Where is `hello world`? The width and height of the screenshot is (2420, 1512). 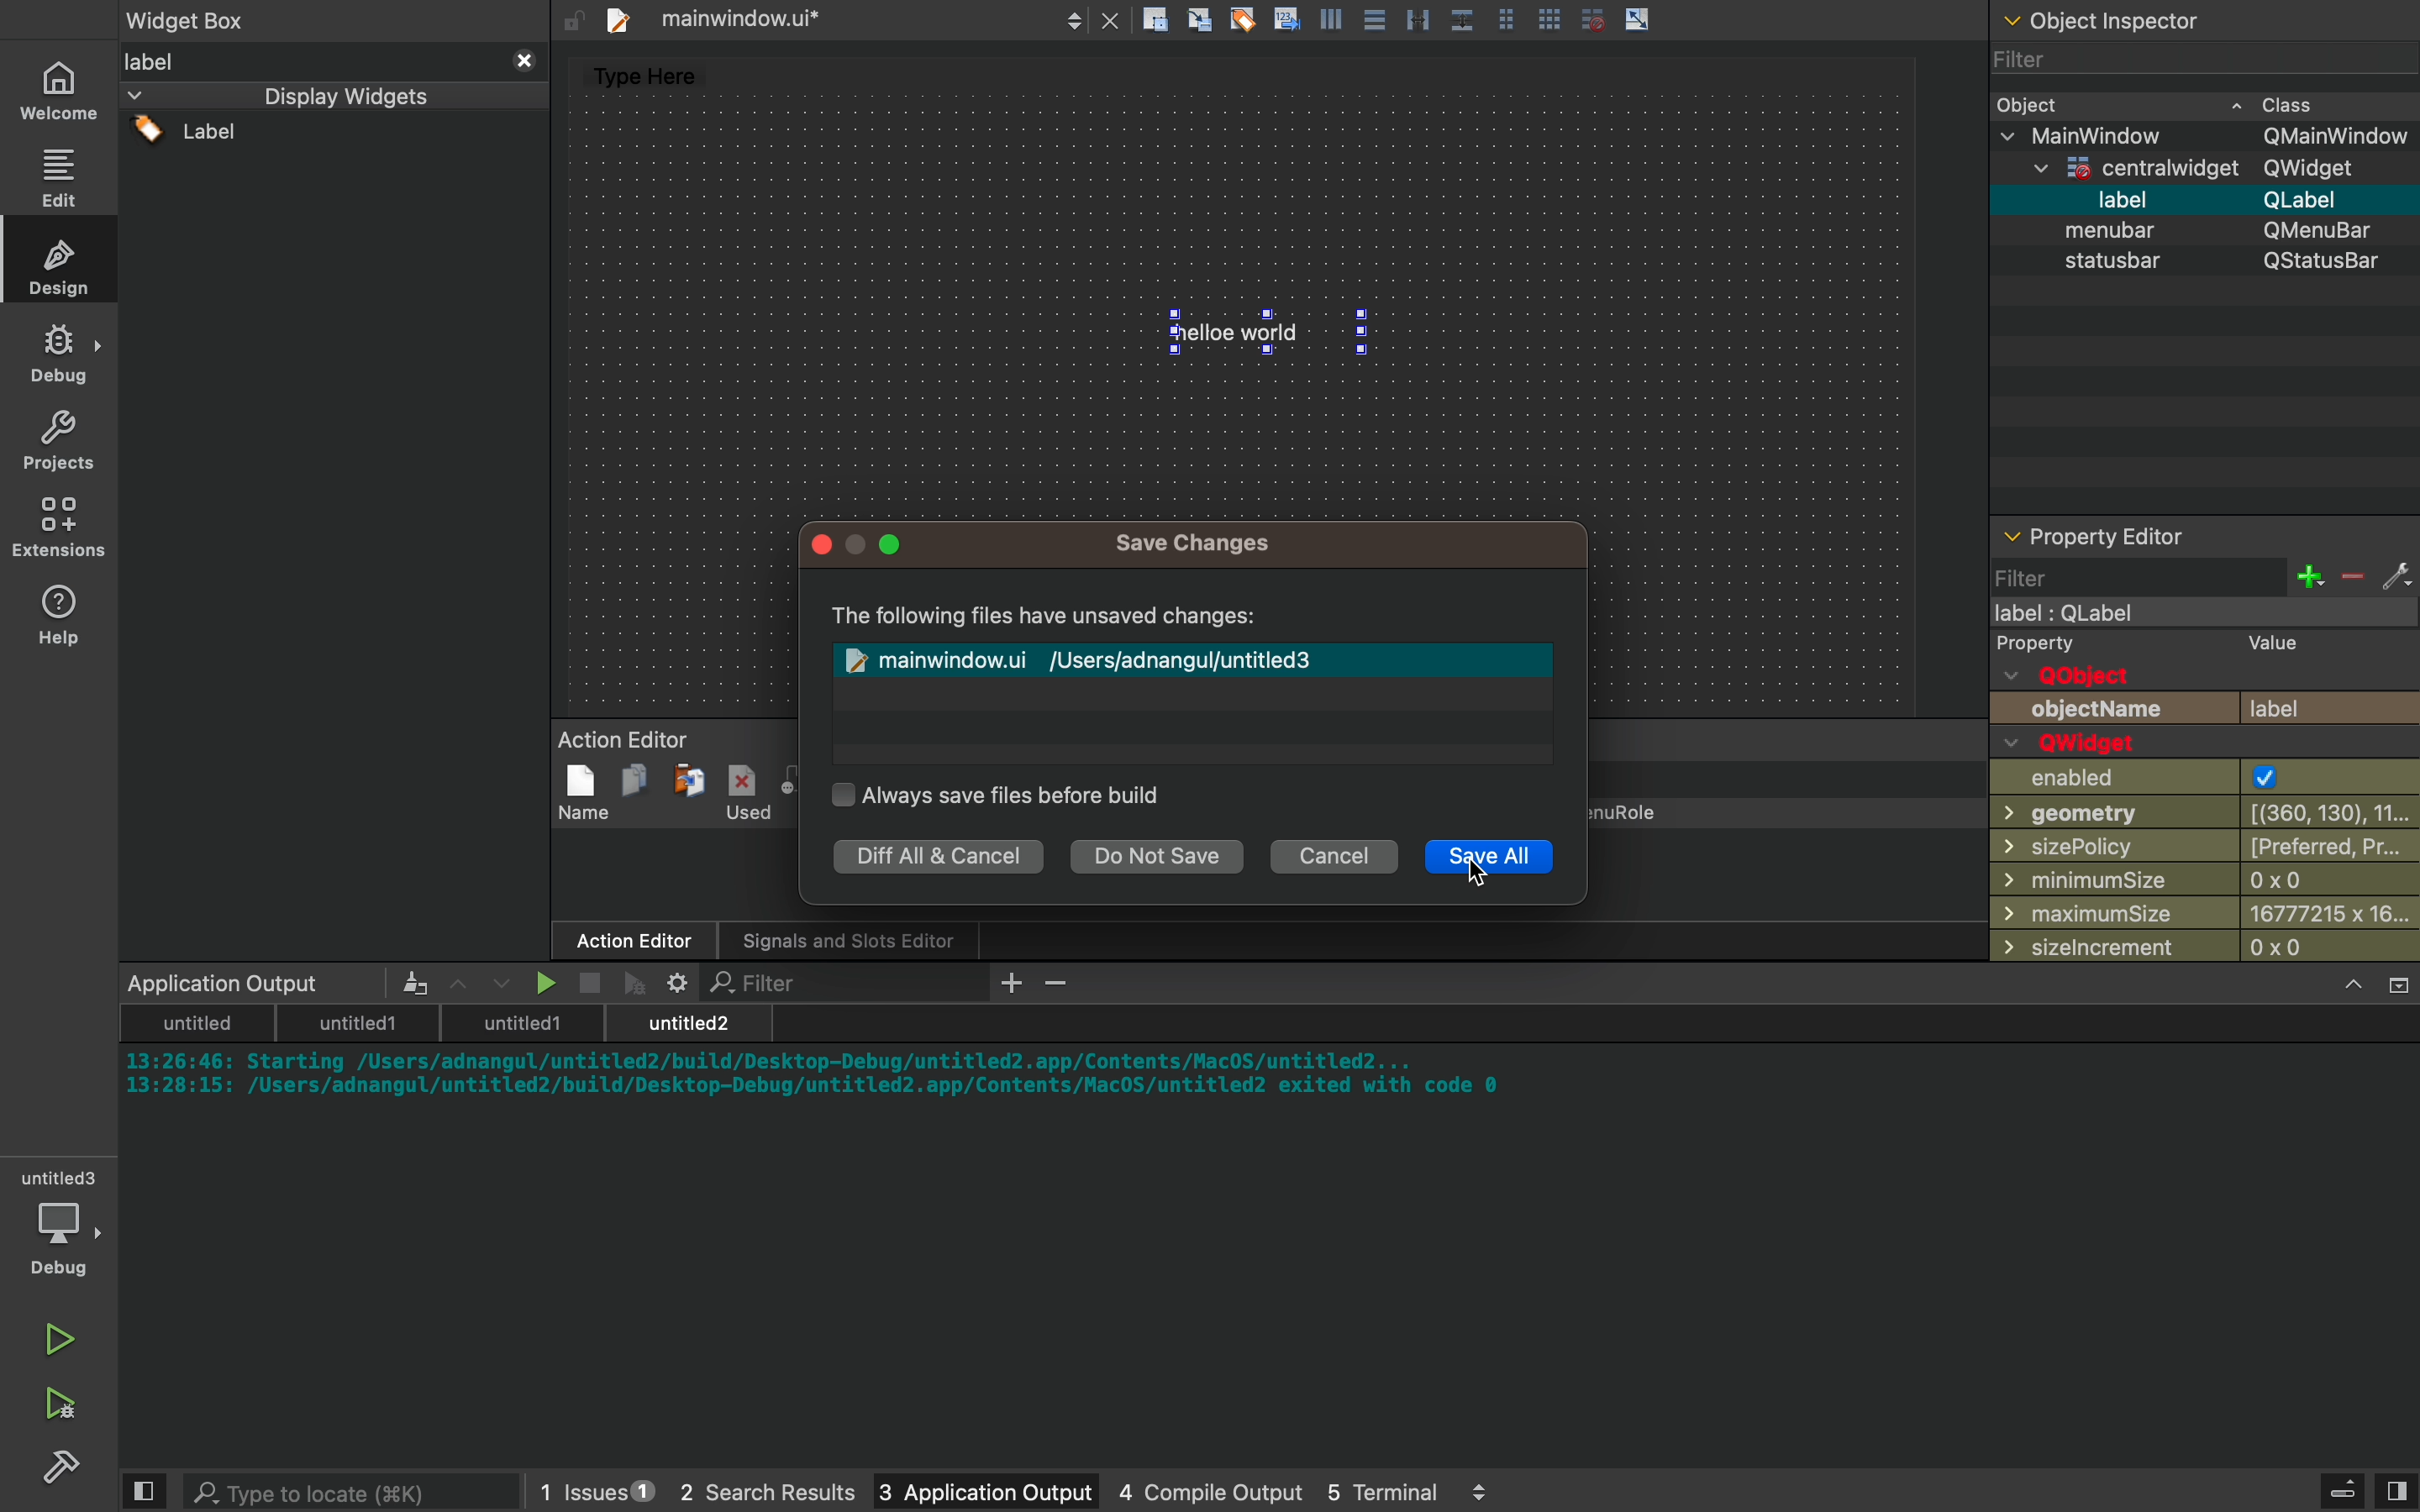 hello world is located at coordinates (1283, 332).